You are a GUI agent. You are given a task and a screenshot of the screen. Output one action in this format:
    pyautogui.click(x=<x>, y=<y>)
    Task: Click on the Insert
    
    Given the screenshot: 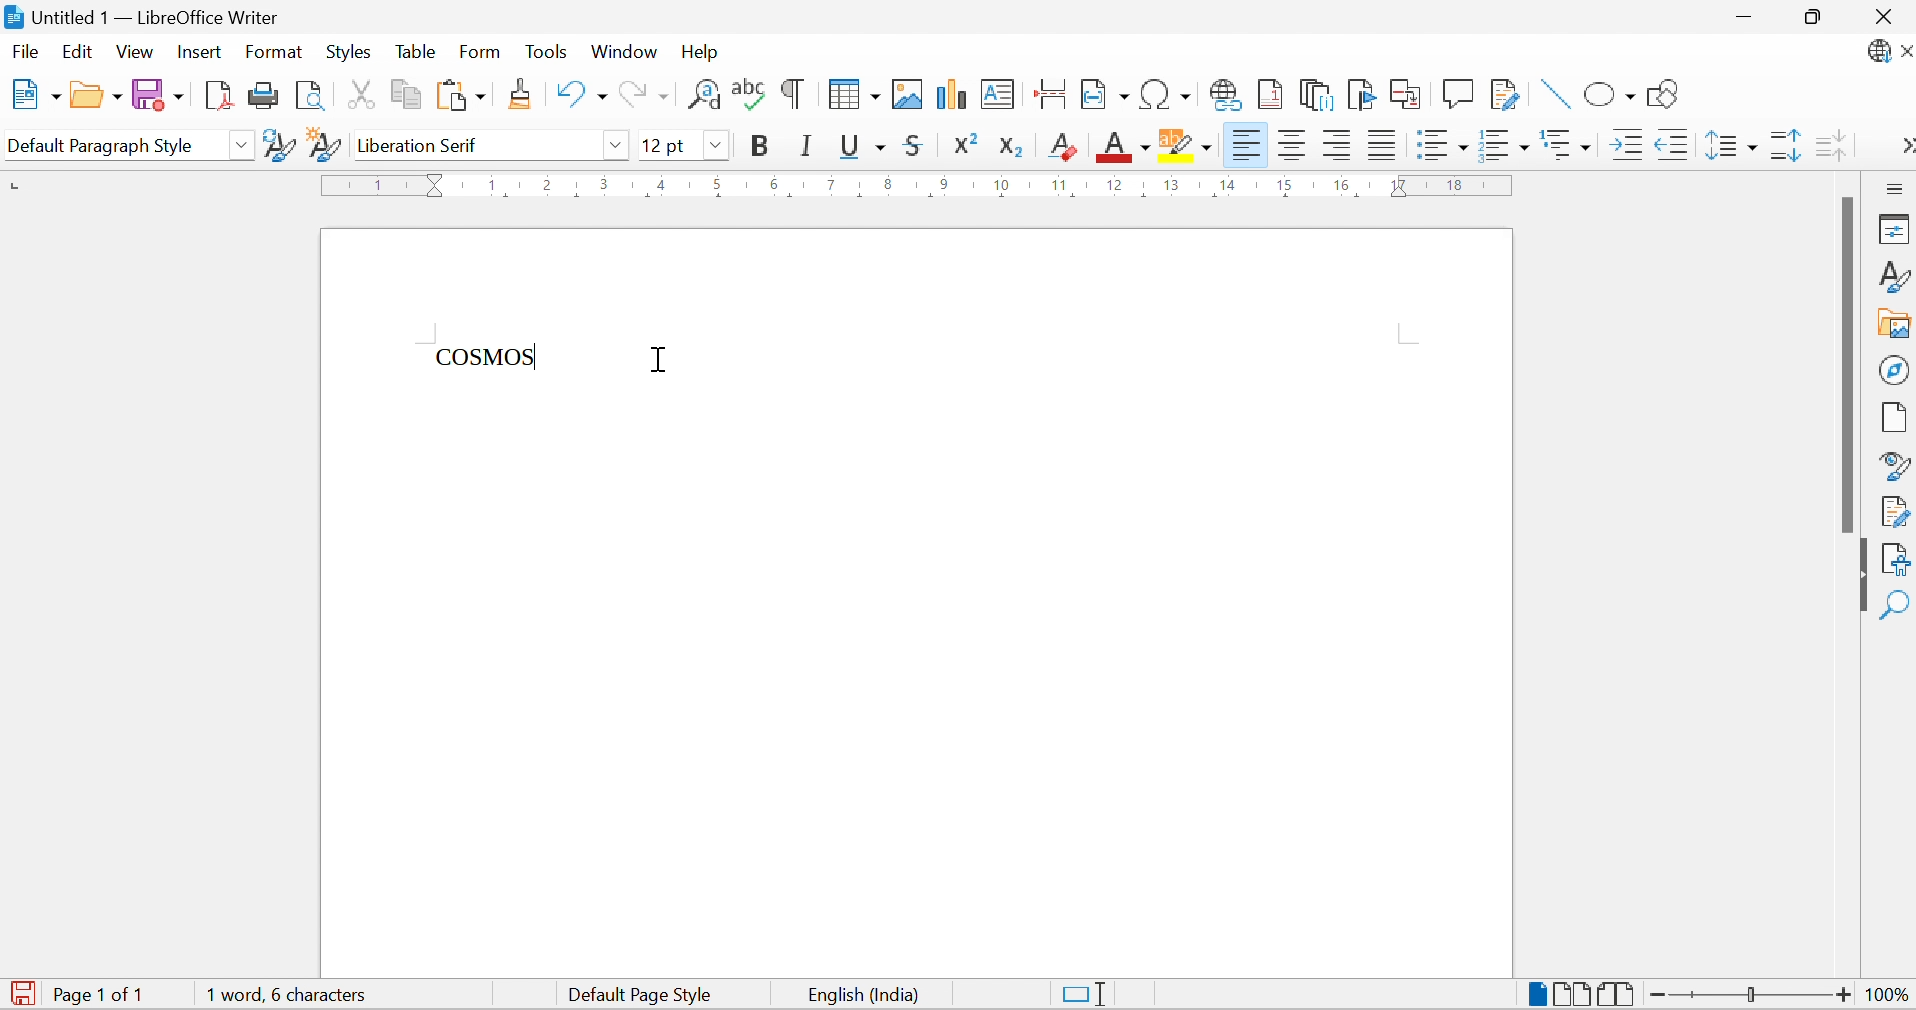 What is the action you would take?
    pyautogui.click(x=202, y=53)
    